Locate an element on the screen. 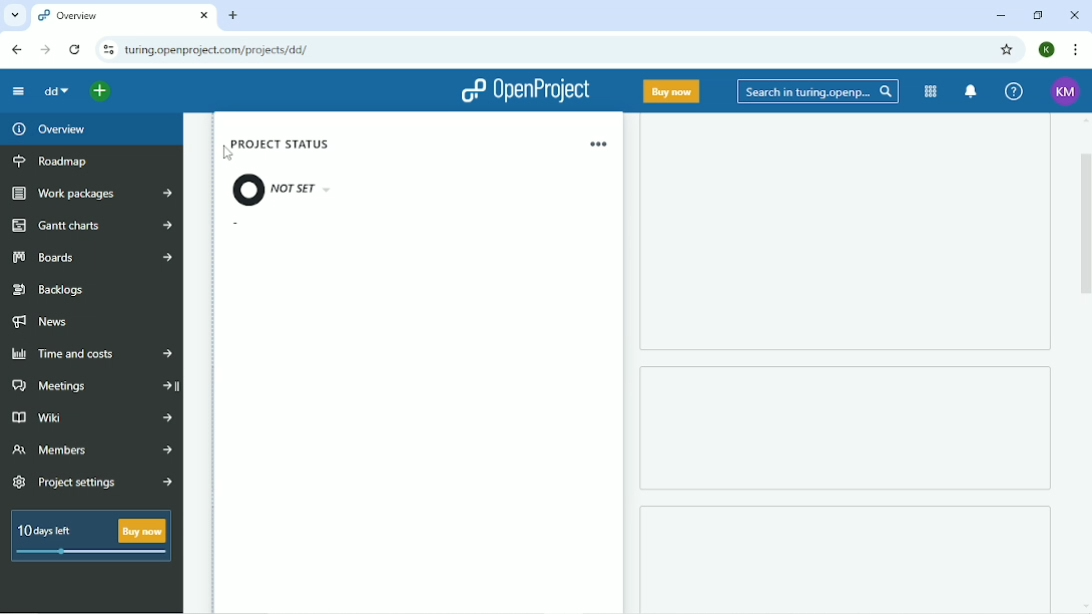 The width and height of the screenshot is (1092, 614). Help is located at coordinates (1015, 92).